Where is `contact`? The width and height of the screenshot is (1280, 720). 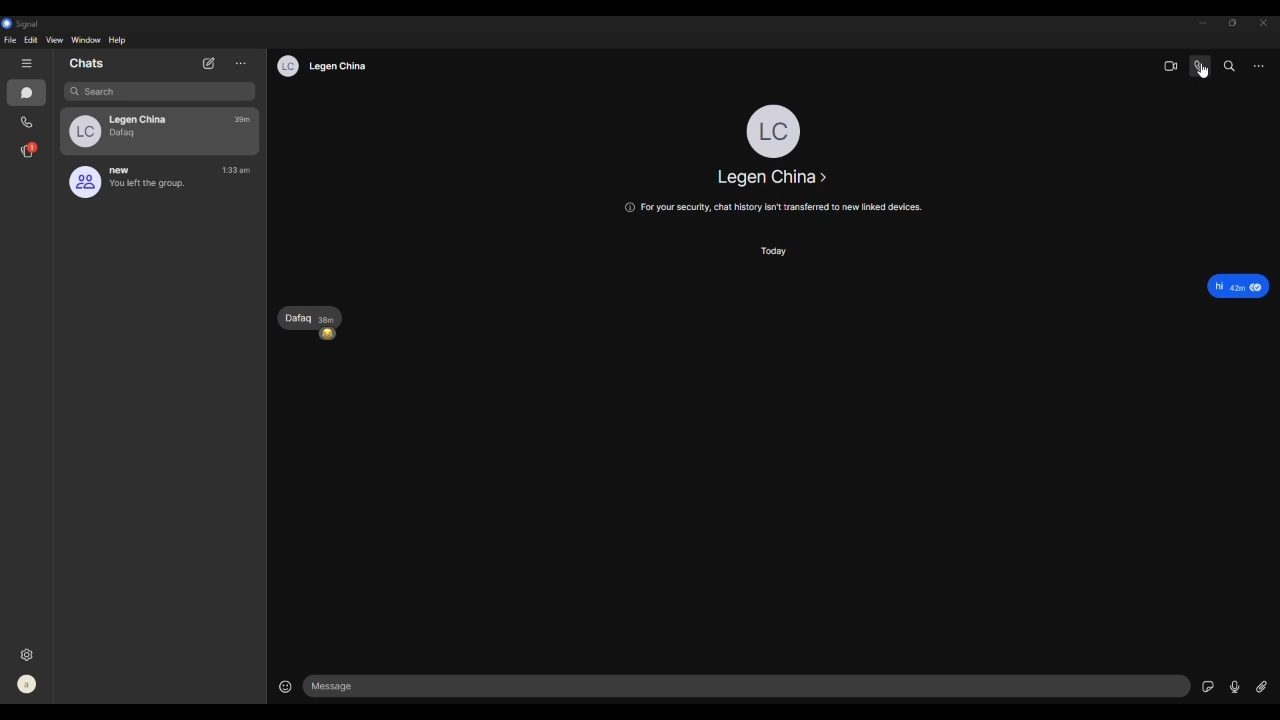
contact is located at coordinates (126, 130).